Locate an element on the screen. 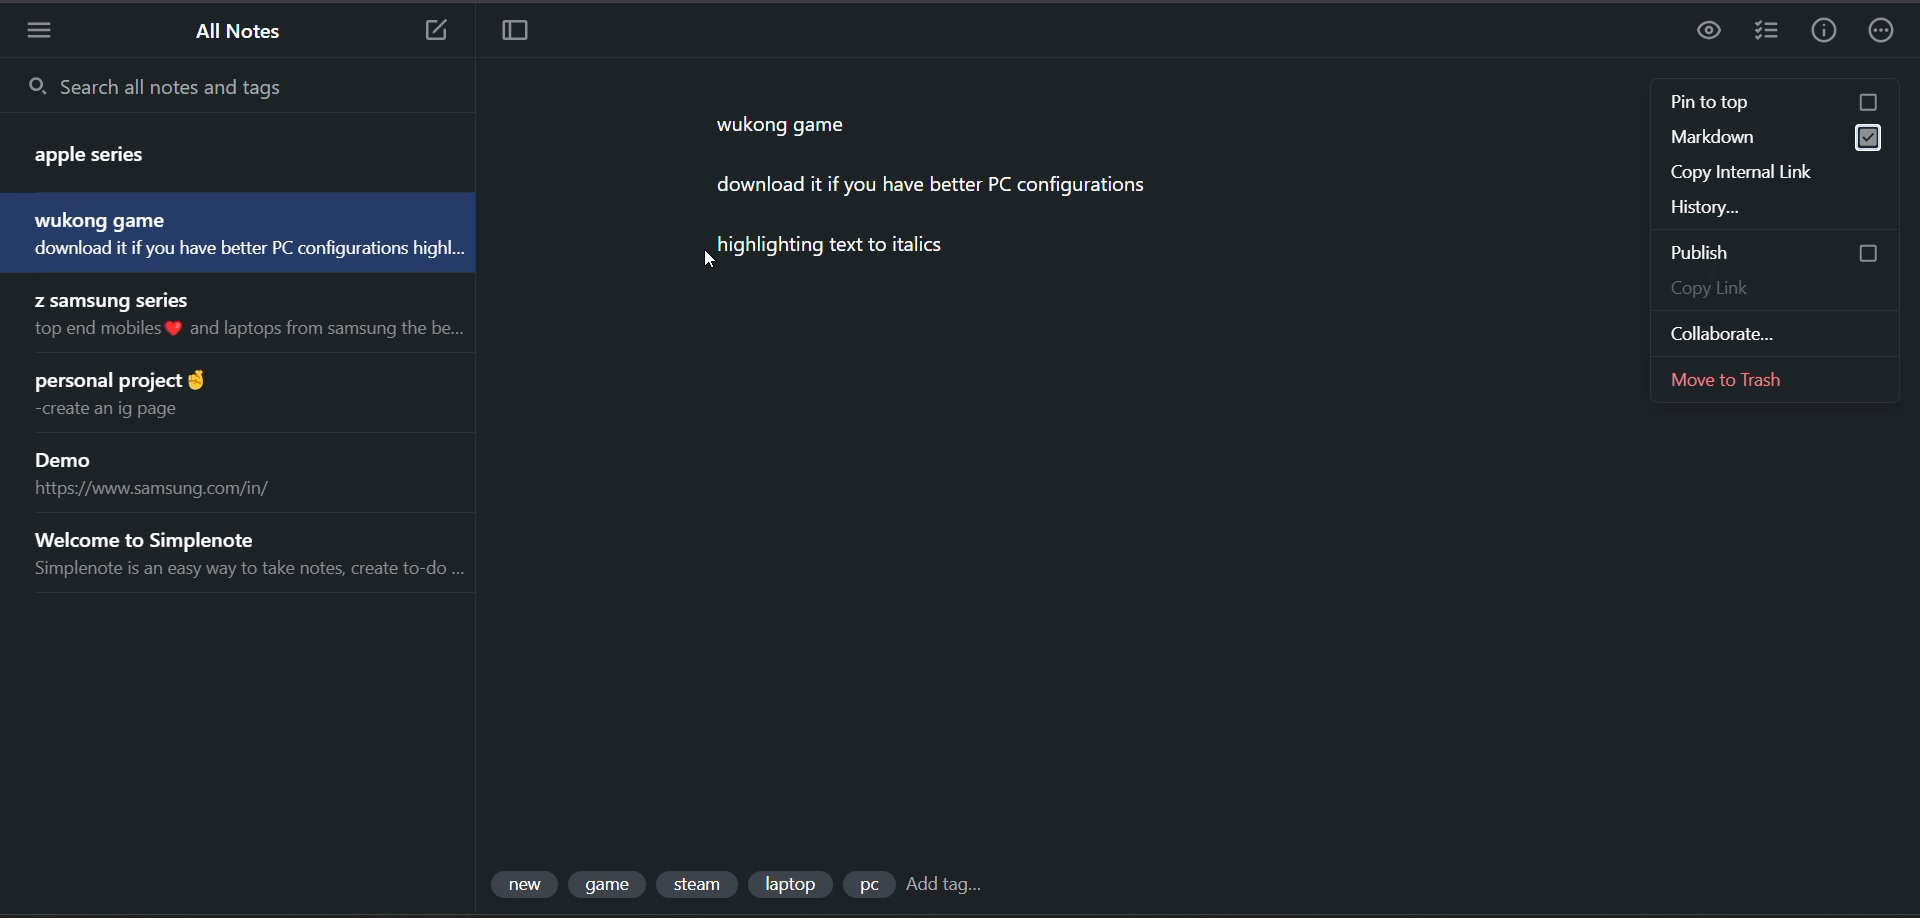 Image resolution: width=1920 pixels, height=918 pixels. note title and preview is located at coordinates (220, 149).